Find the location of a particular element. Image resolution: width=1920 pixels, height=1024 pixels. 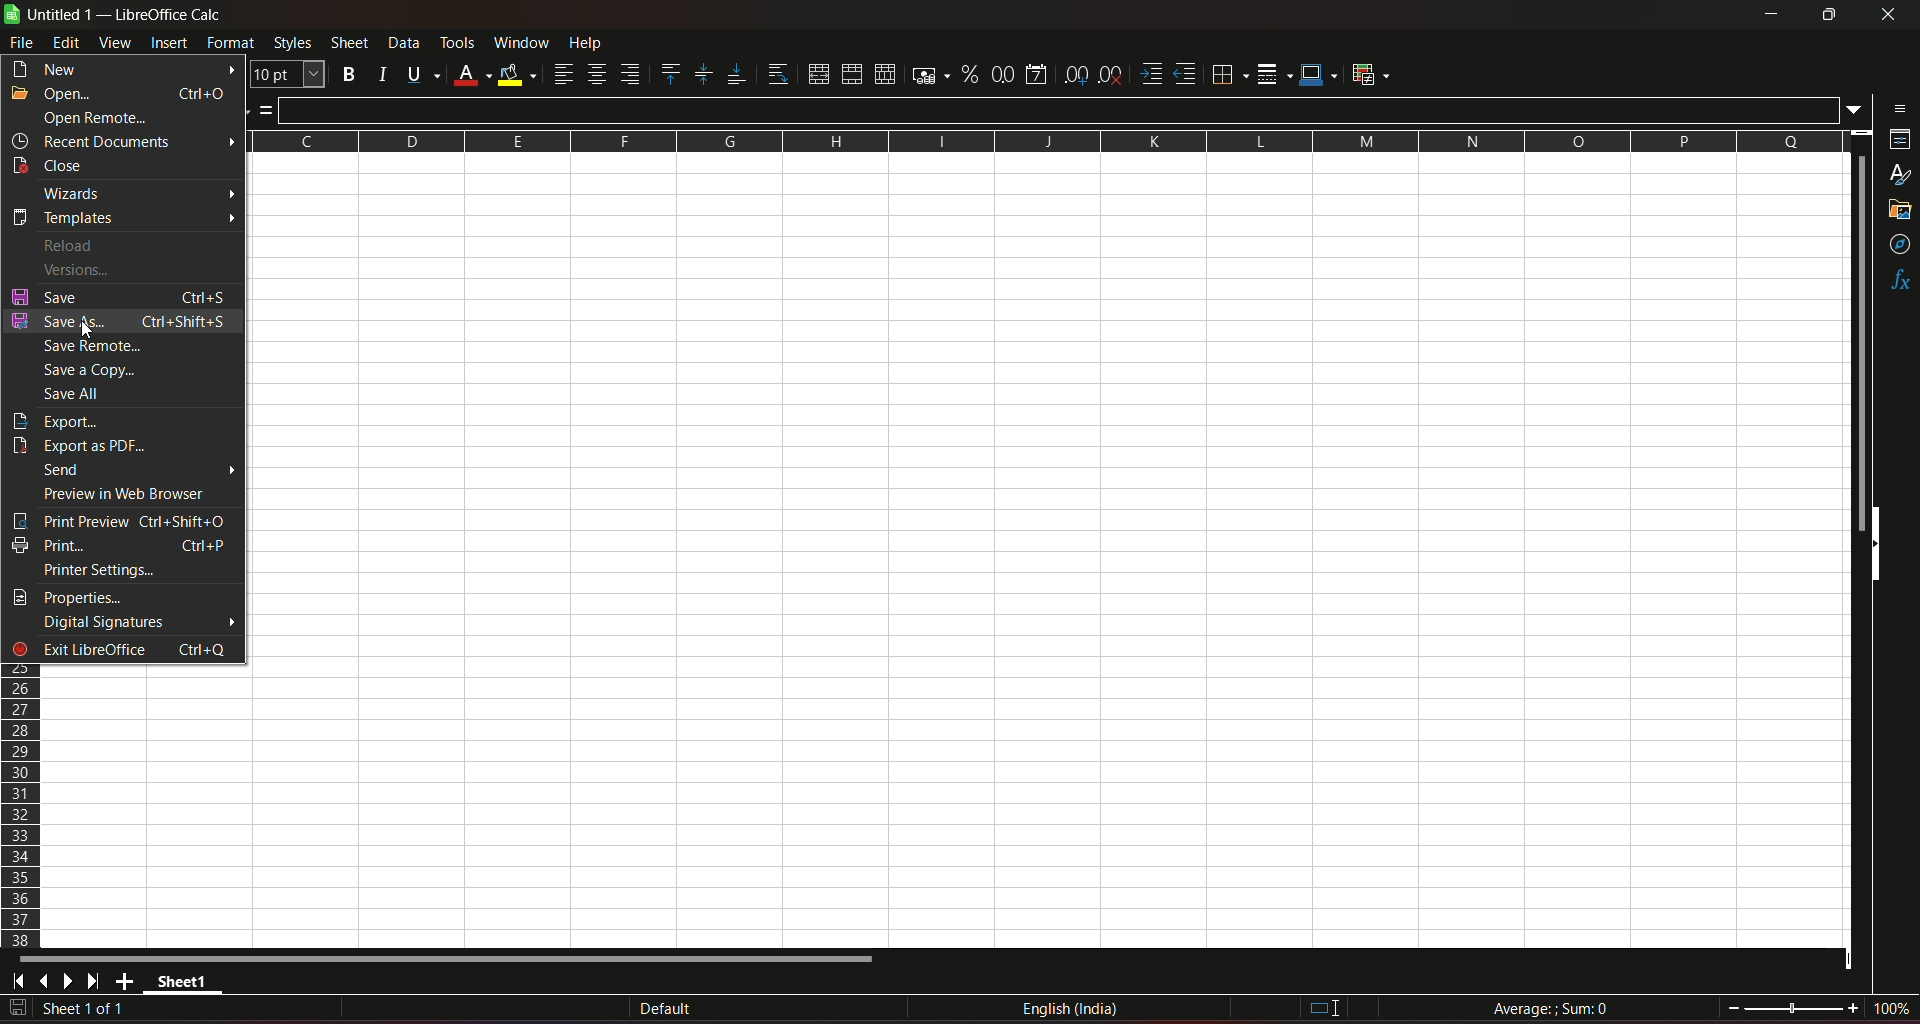

sidebar settings is located at coordinates (1895, 107).